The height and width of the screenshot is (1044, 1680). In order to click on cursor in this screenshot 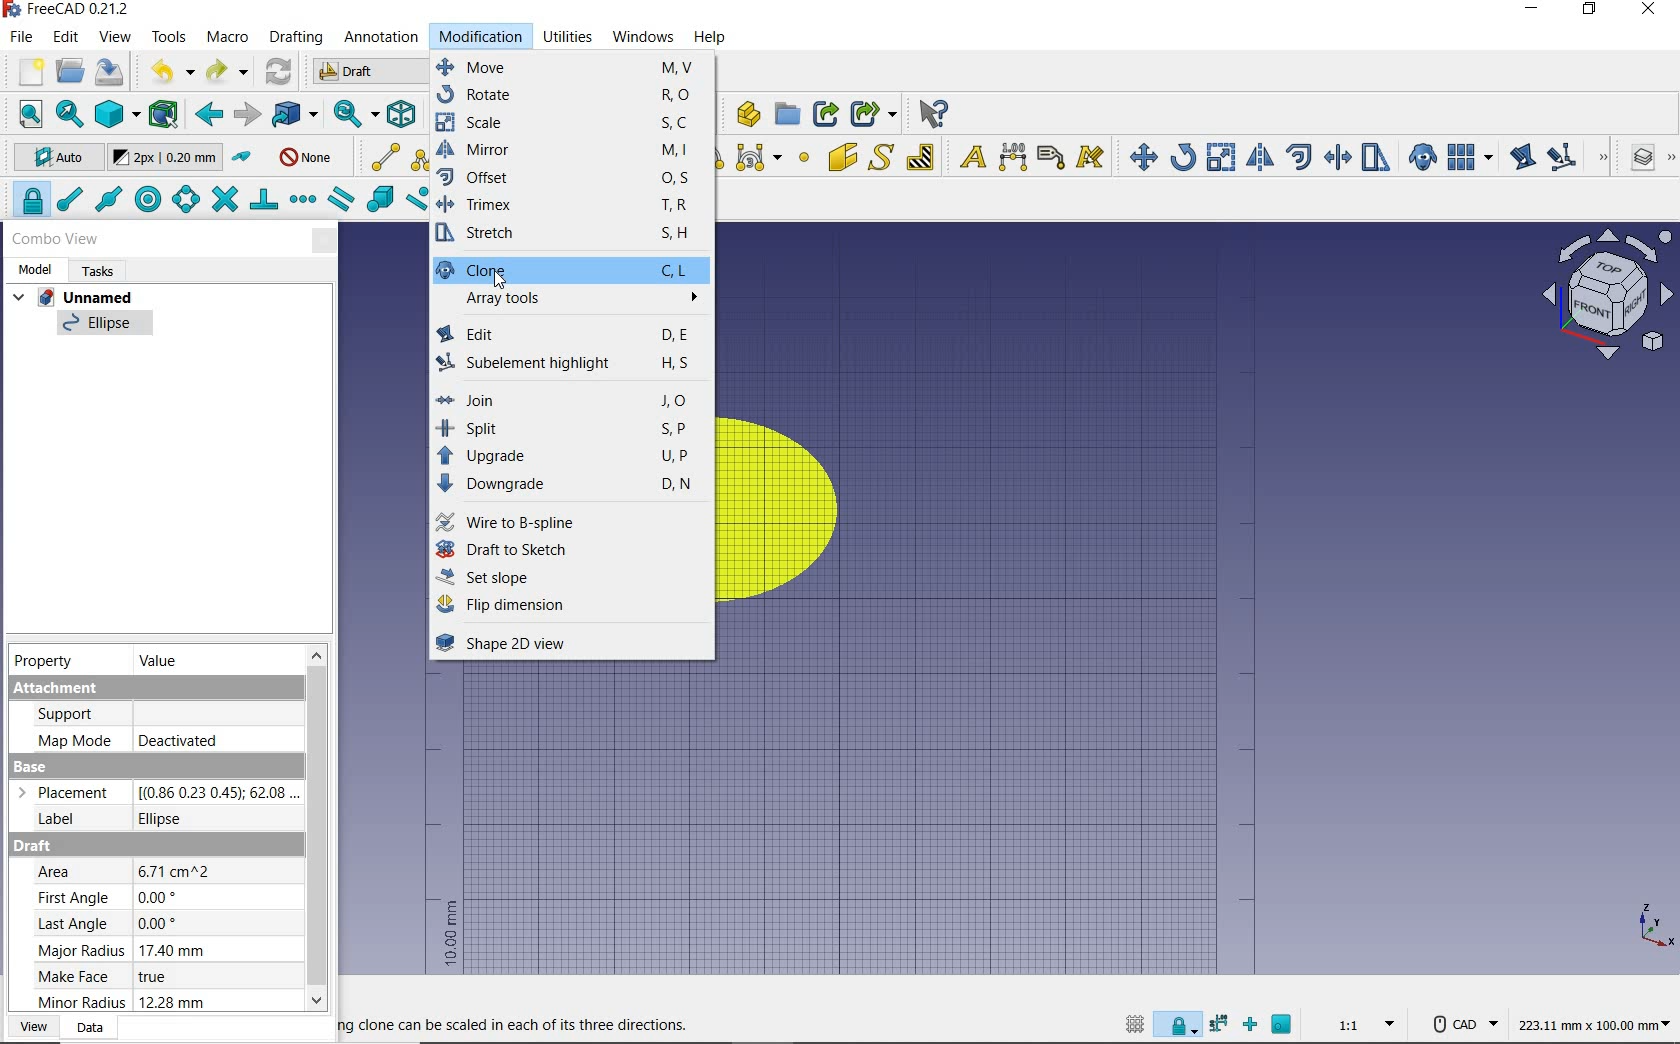, I will do `click(498, 281)`.